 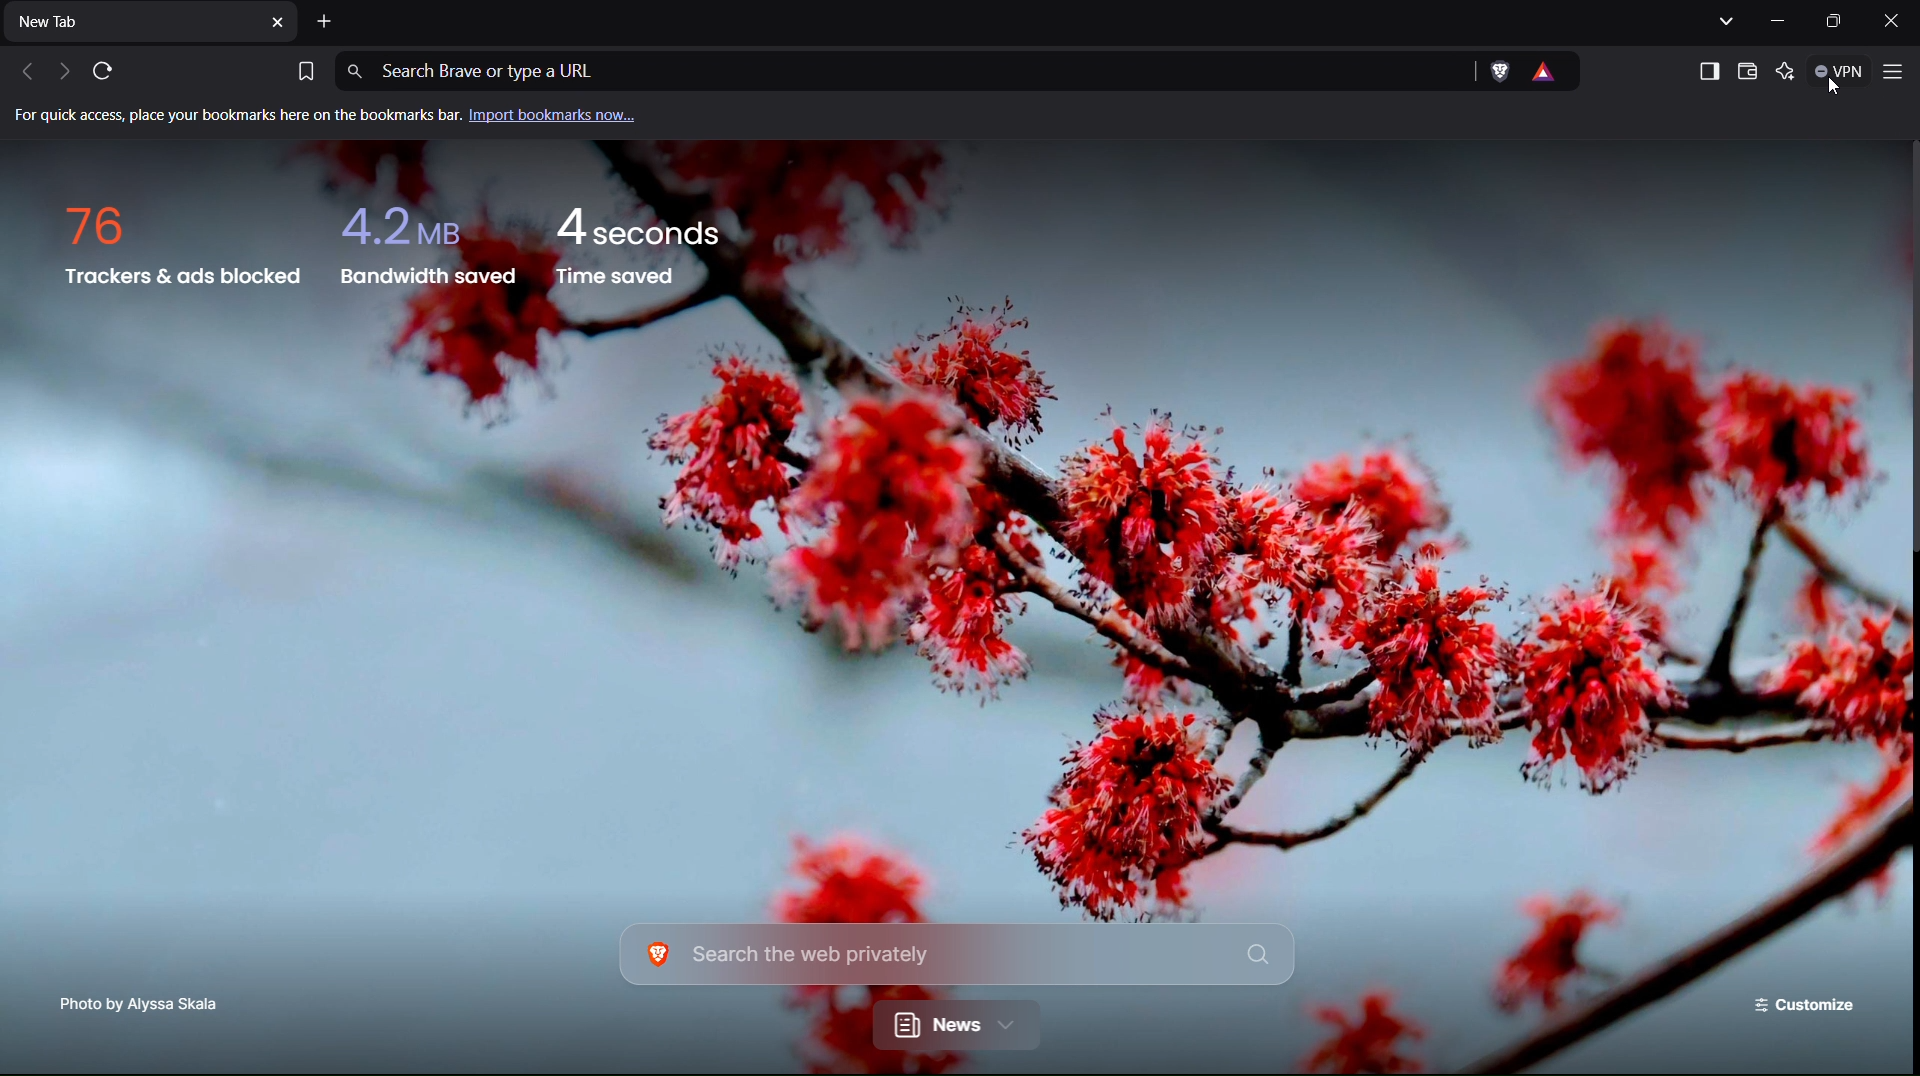 What do you see at coordinates (185, 249) in the screenshot?
I see `Trackers and ads blocked` at bounding box center [185, 249].